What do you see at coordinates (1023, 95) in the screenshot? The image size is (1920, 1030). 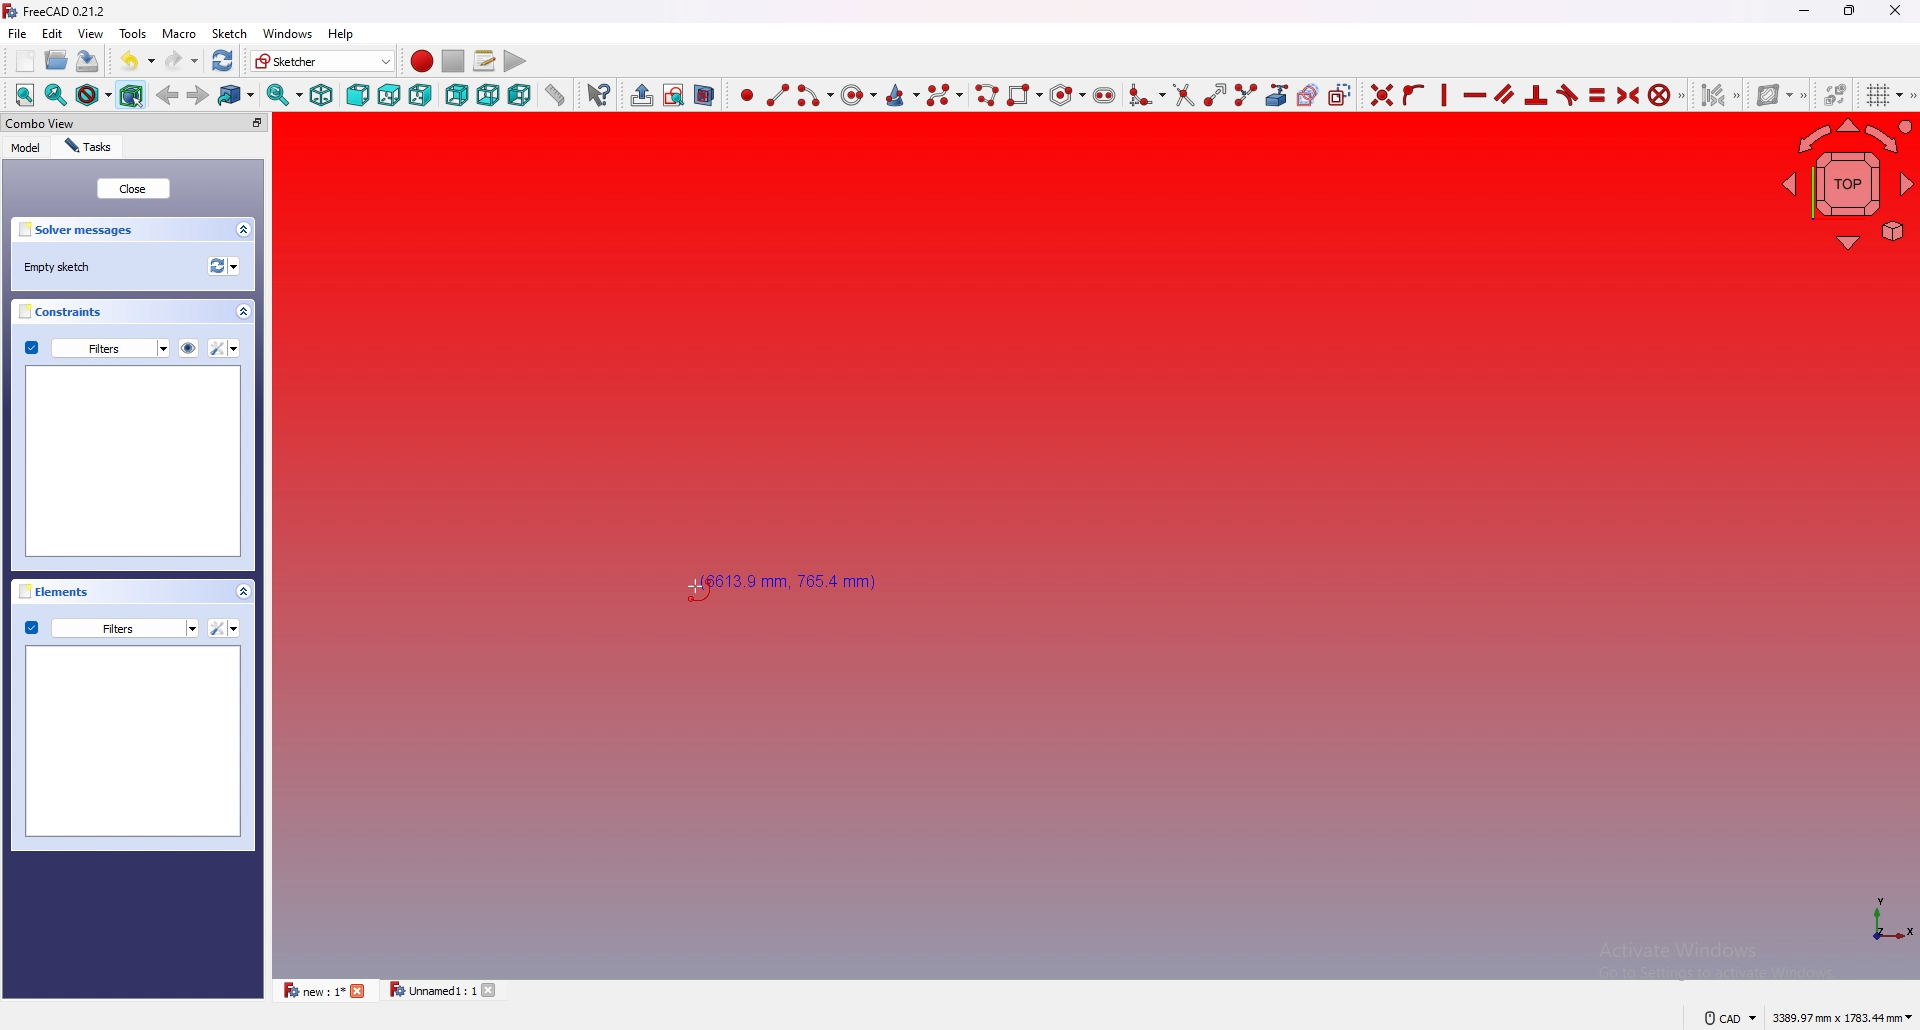 I see `create rectangle` at bounding box center [1023, 95].